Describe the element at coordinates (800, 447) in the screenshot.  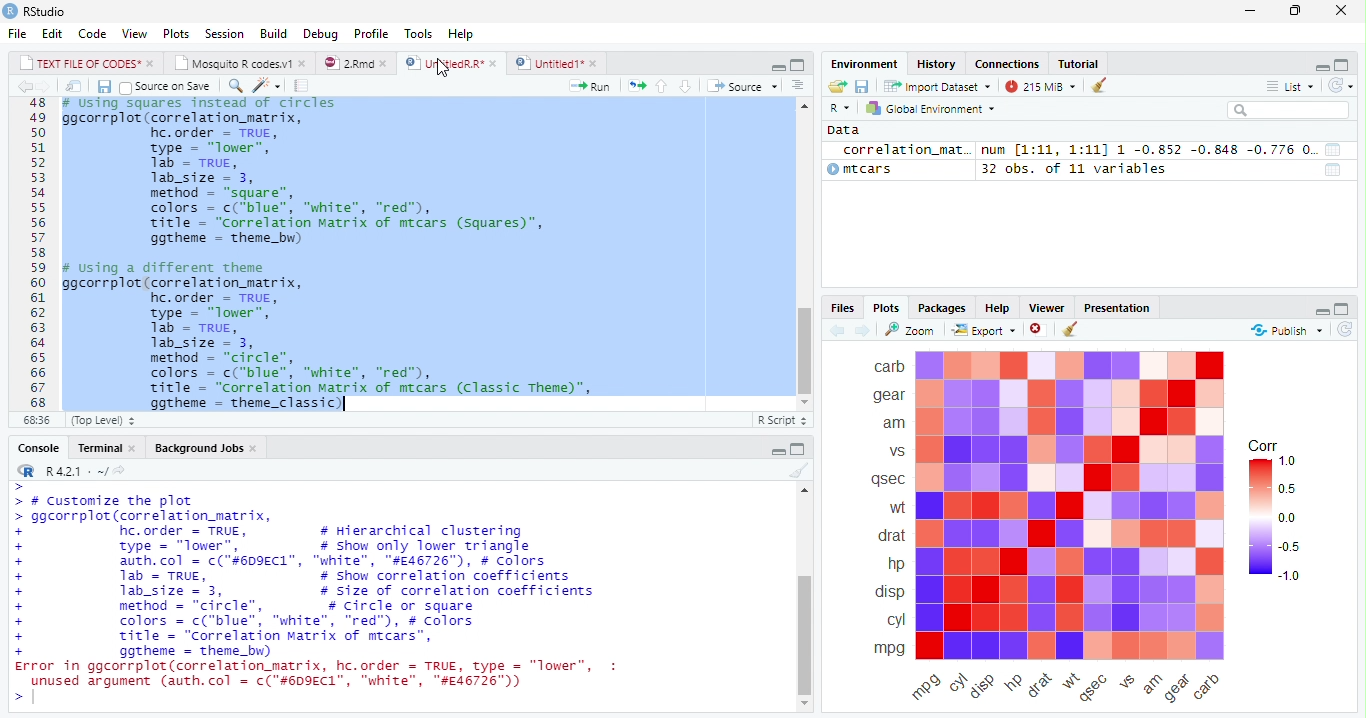
I see `hide console` at that location.